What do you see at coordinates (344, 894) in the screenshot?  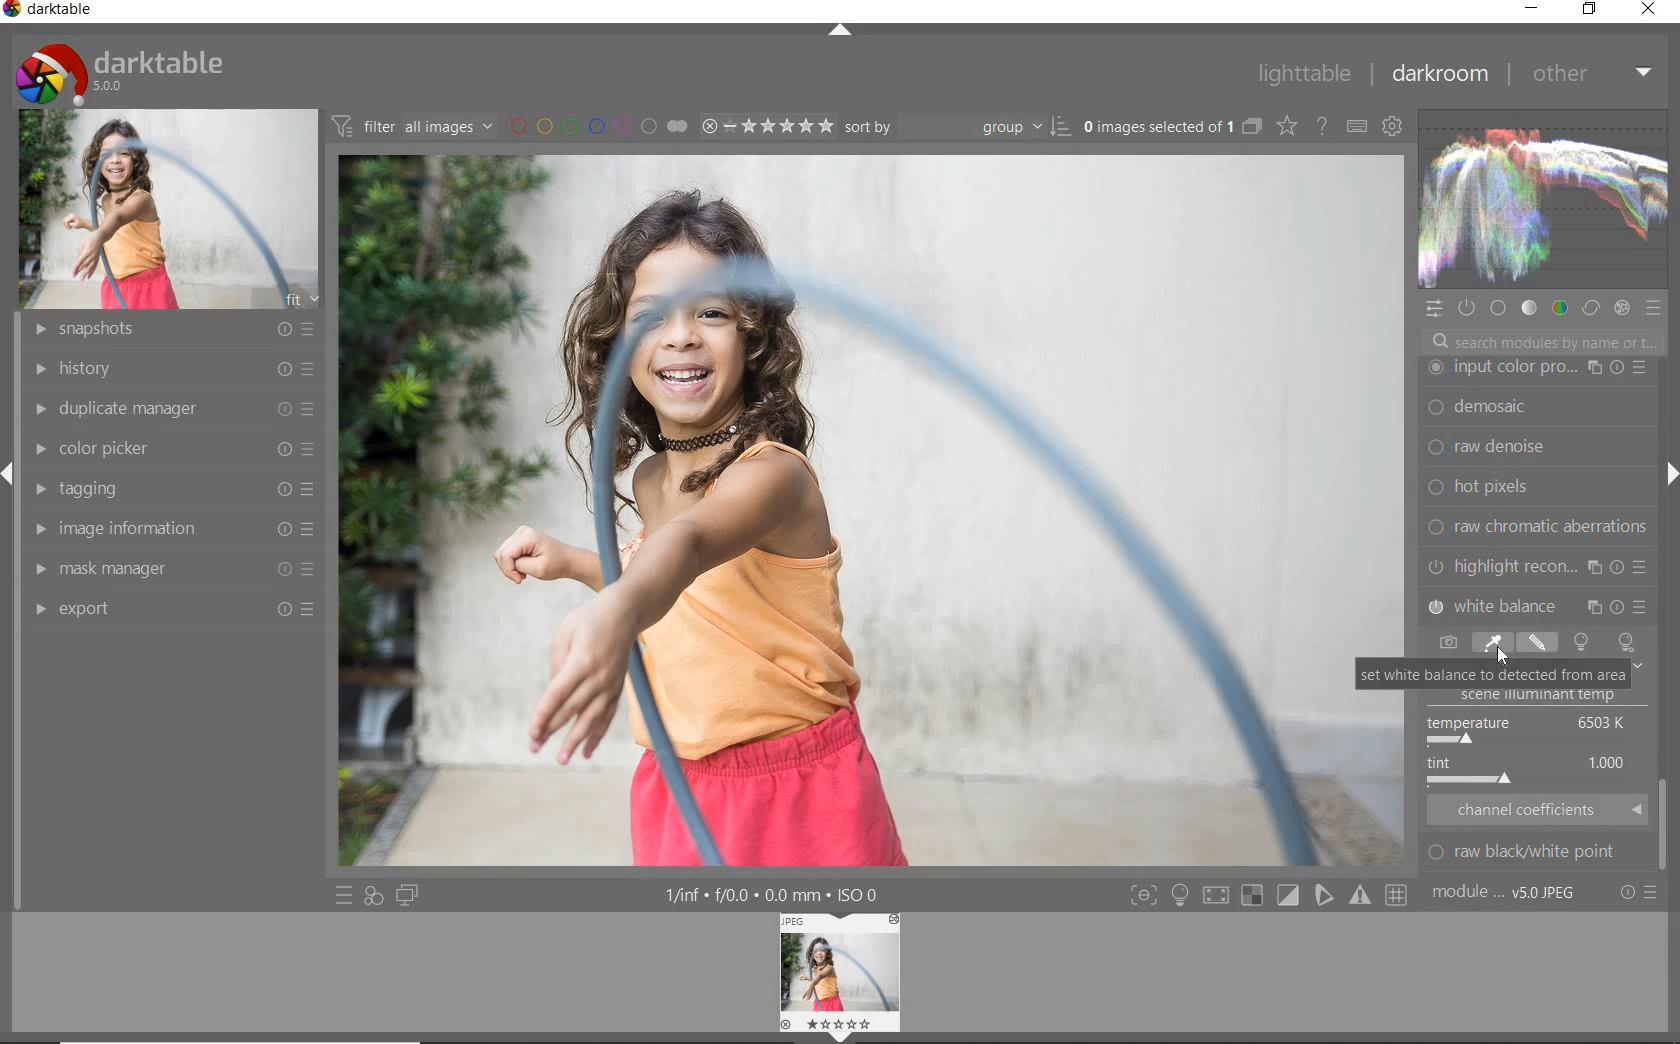 I see `quick access to preset` at bounding box center [344, 894].